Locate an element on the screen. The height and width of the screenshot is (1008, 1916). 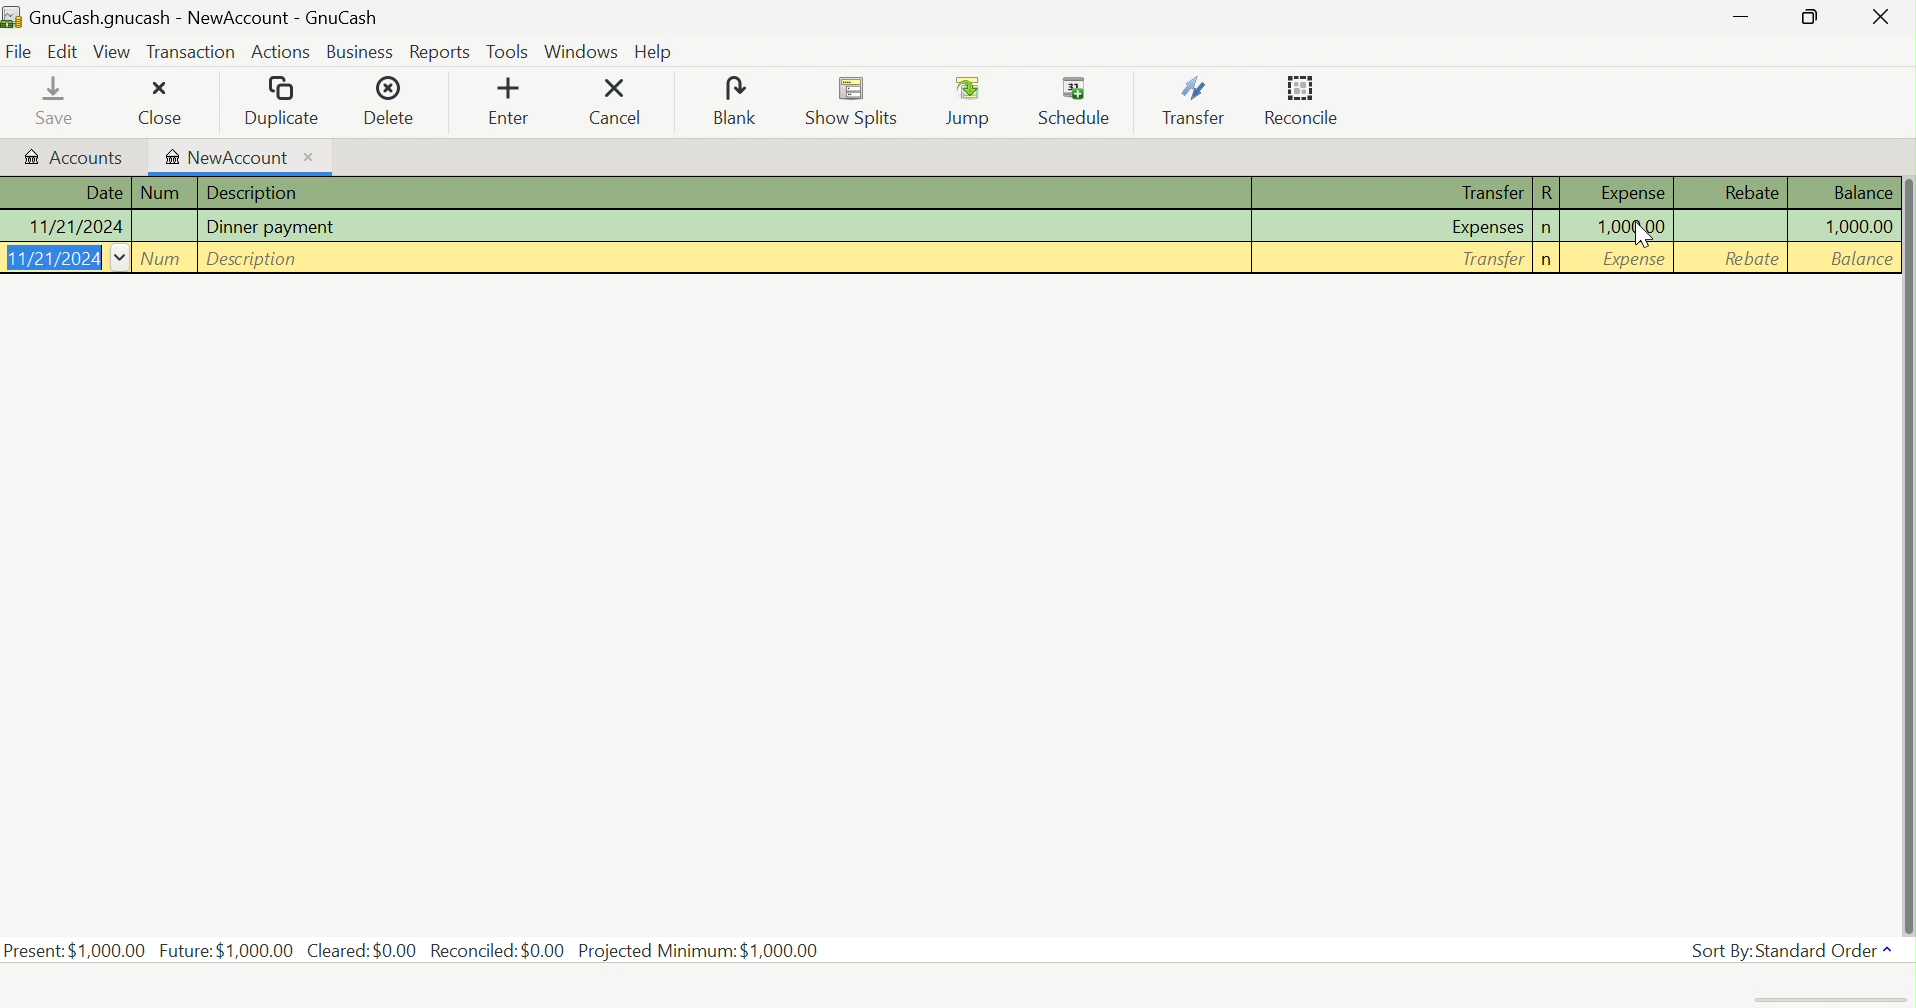
Help is located at coordinates (657, 54).